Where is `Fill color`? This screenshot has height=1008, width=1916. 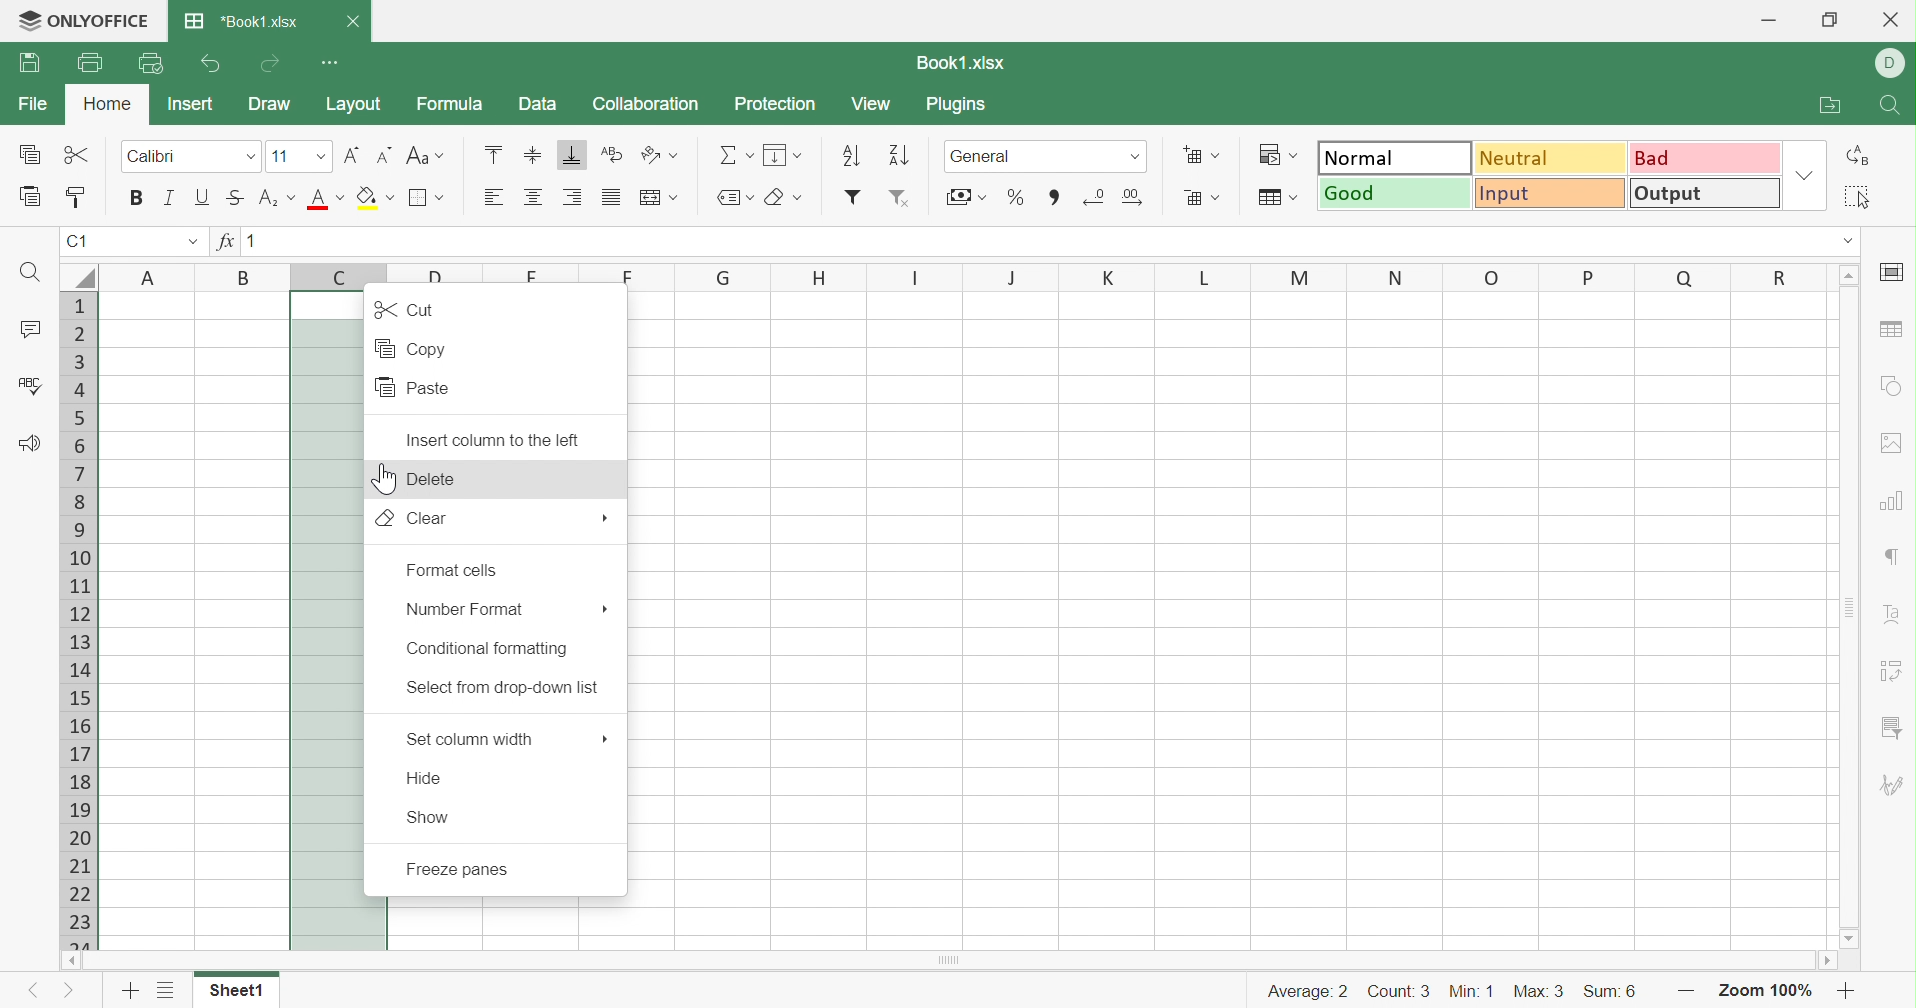
Fill color is located at coordinates (368, 199).